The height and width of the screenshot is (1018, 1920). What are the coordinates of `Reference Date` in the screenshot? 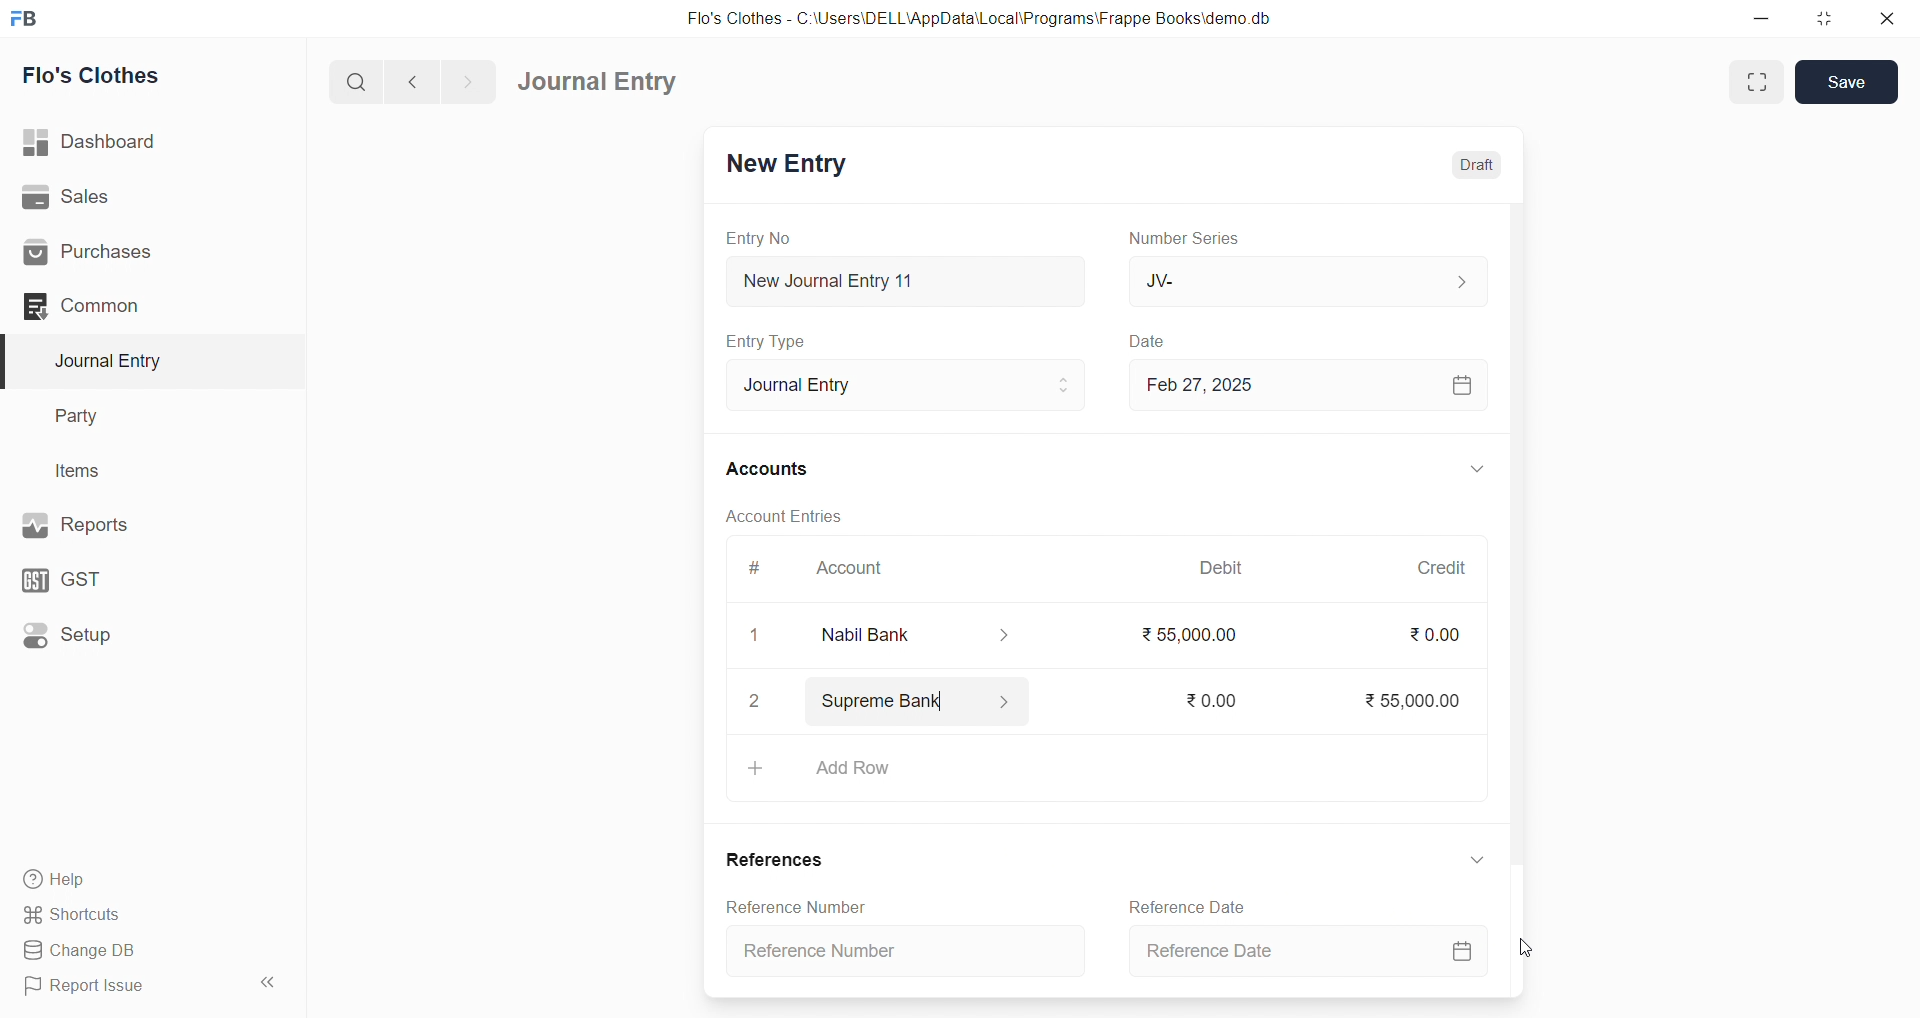 It's located at (1187, 905).